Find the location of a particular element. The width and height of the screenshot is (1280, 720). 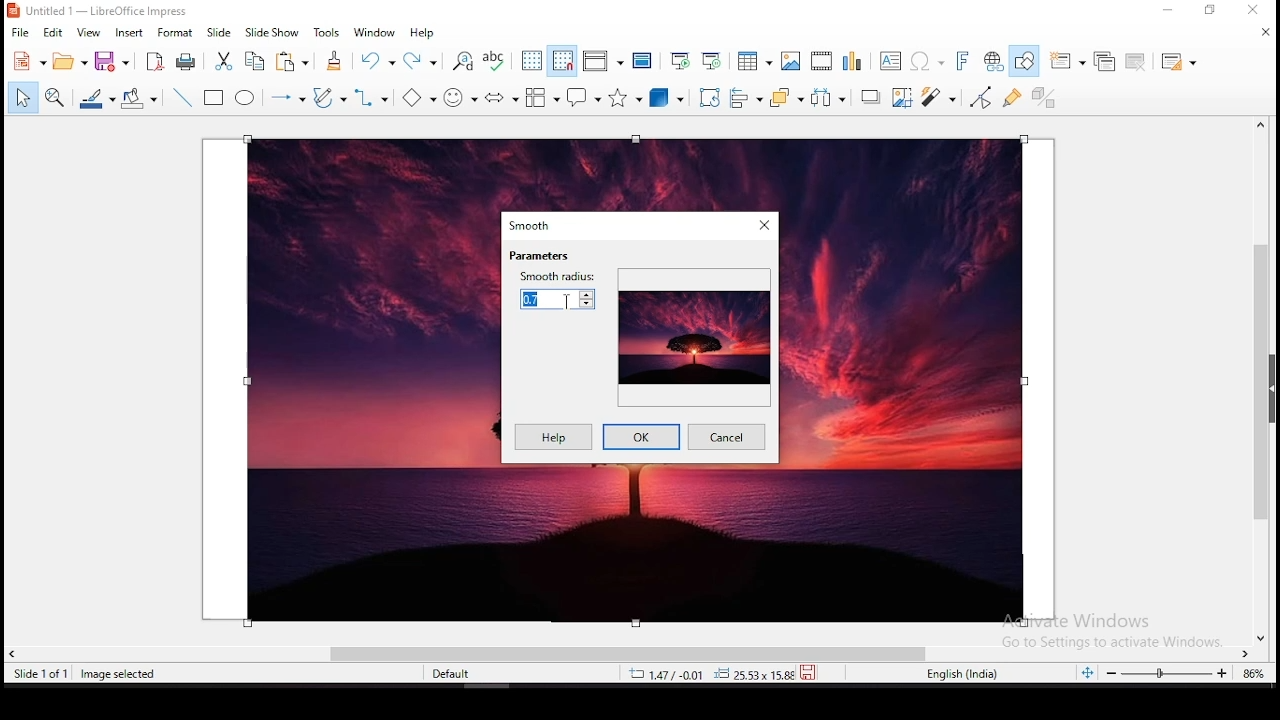

open is located at coordinates (68, 62).